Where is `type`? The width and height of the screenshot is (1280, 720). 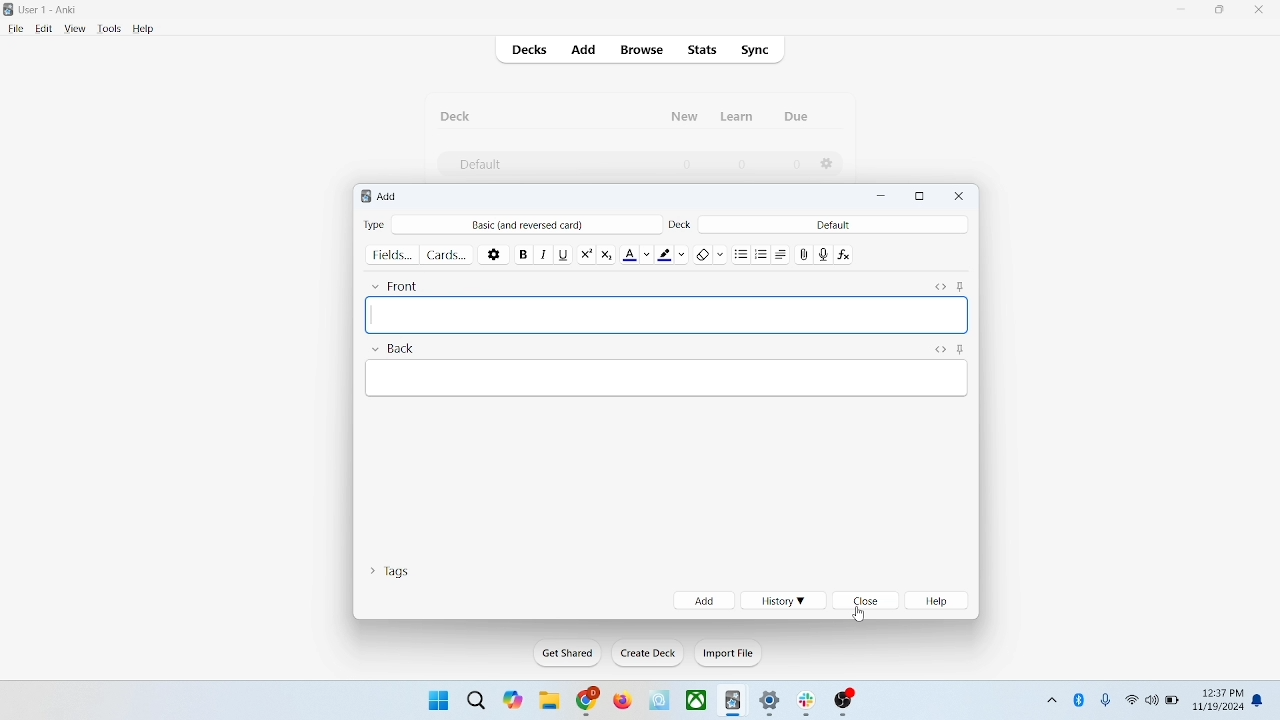 type is located at coordinates (374, 224).